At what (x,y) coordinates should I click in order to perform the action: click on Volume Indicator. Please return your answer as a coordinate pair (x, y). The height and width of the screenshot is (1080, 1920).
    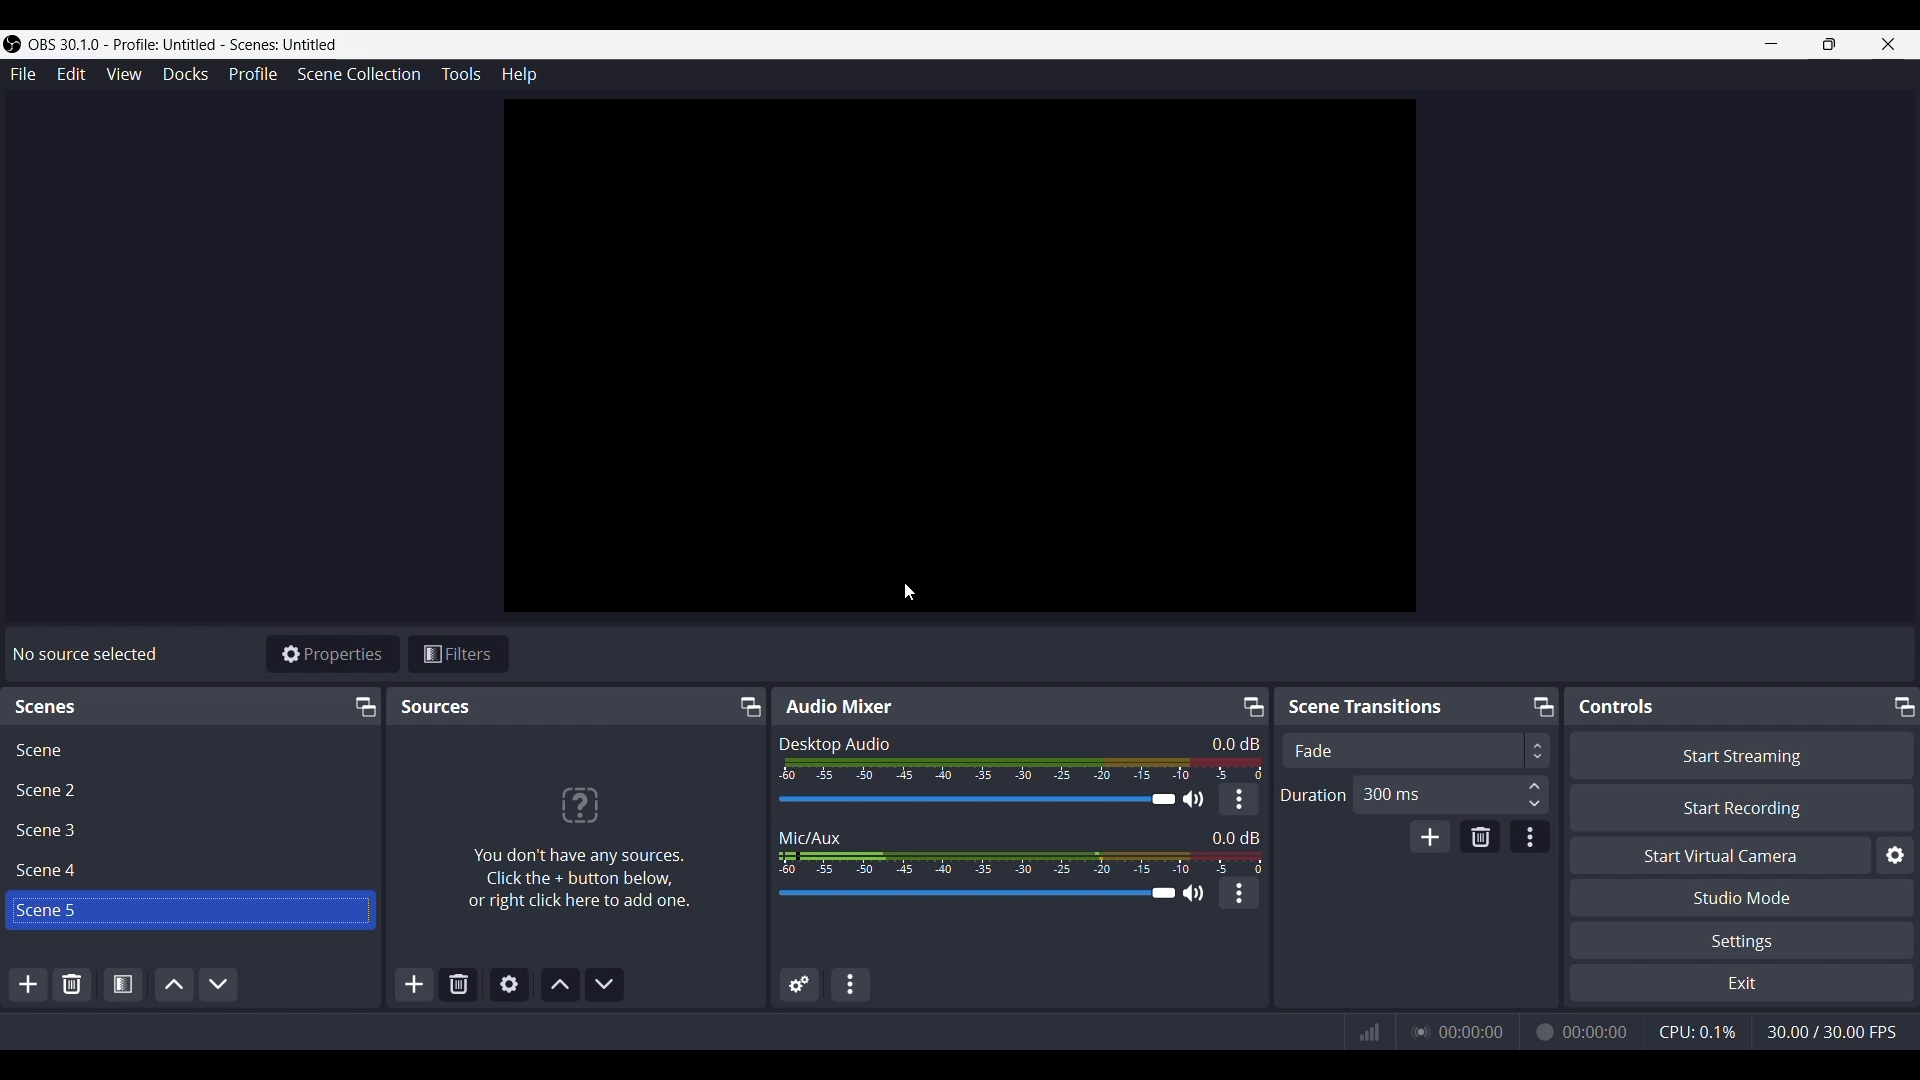
    Looking at the image, I should click on (1021, 768).